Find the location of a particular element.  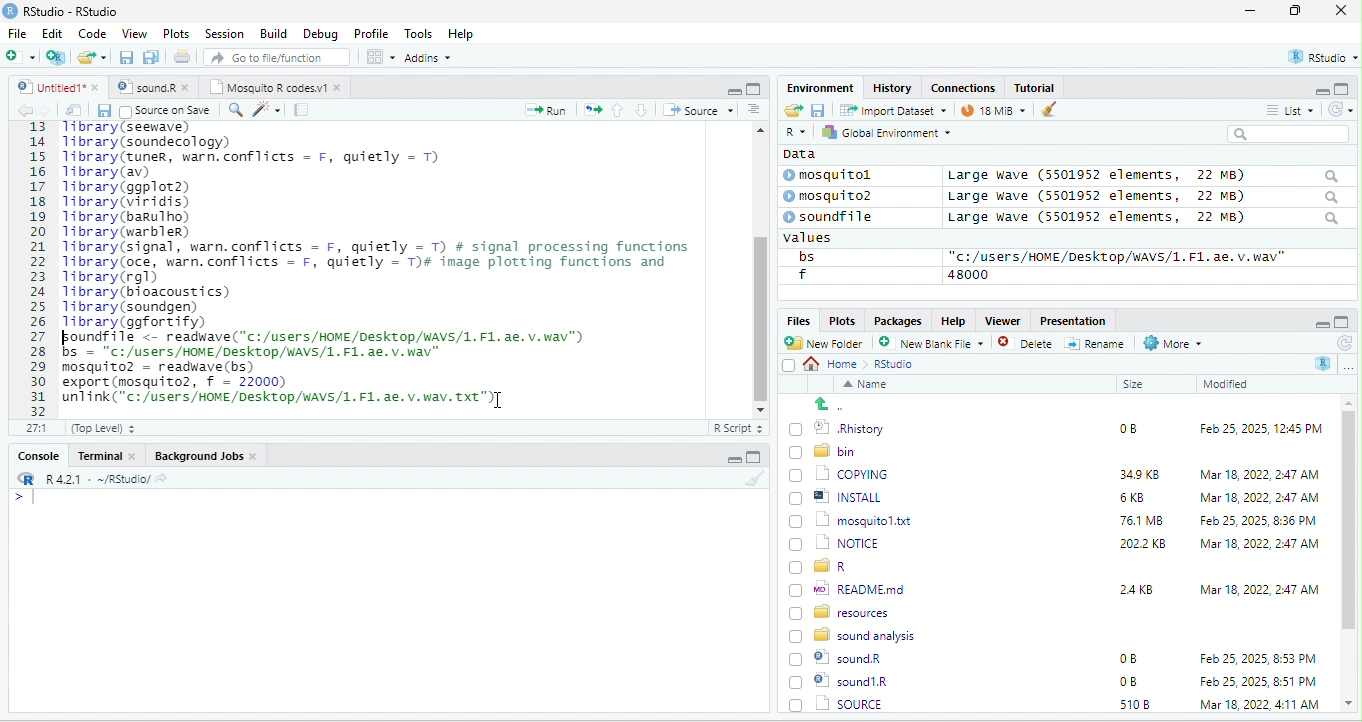

1 mosquitol.txt is located at coordinates (844, 519).